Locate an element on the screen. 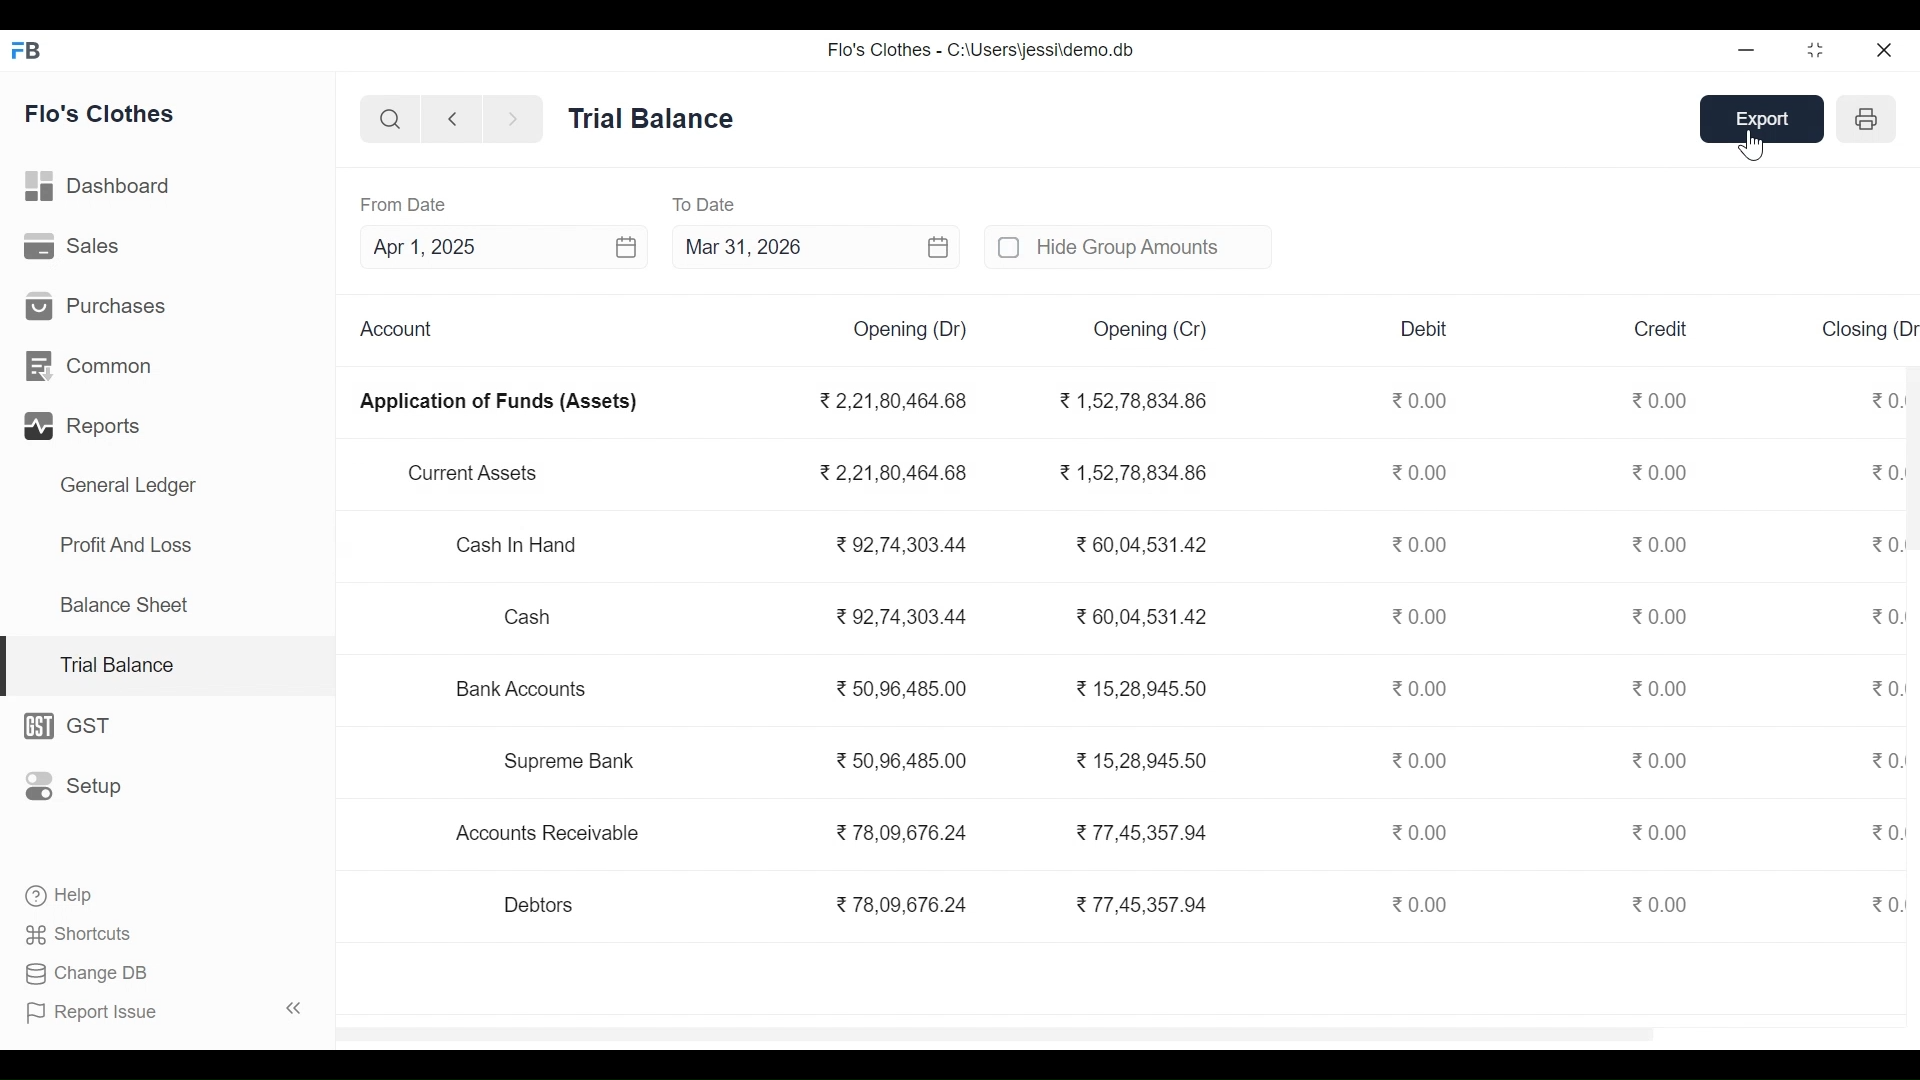 Image resolution: width=1920 pixels, height=1080 pixels. 92,74,303.44 is located at coordinates (901, 616).